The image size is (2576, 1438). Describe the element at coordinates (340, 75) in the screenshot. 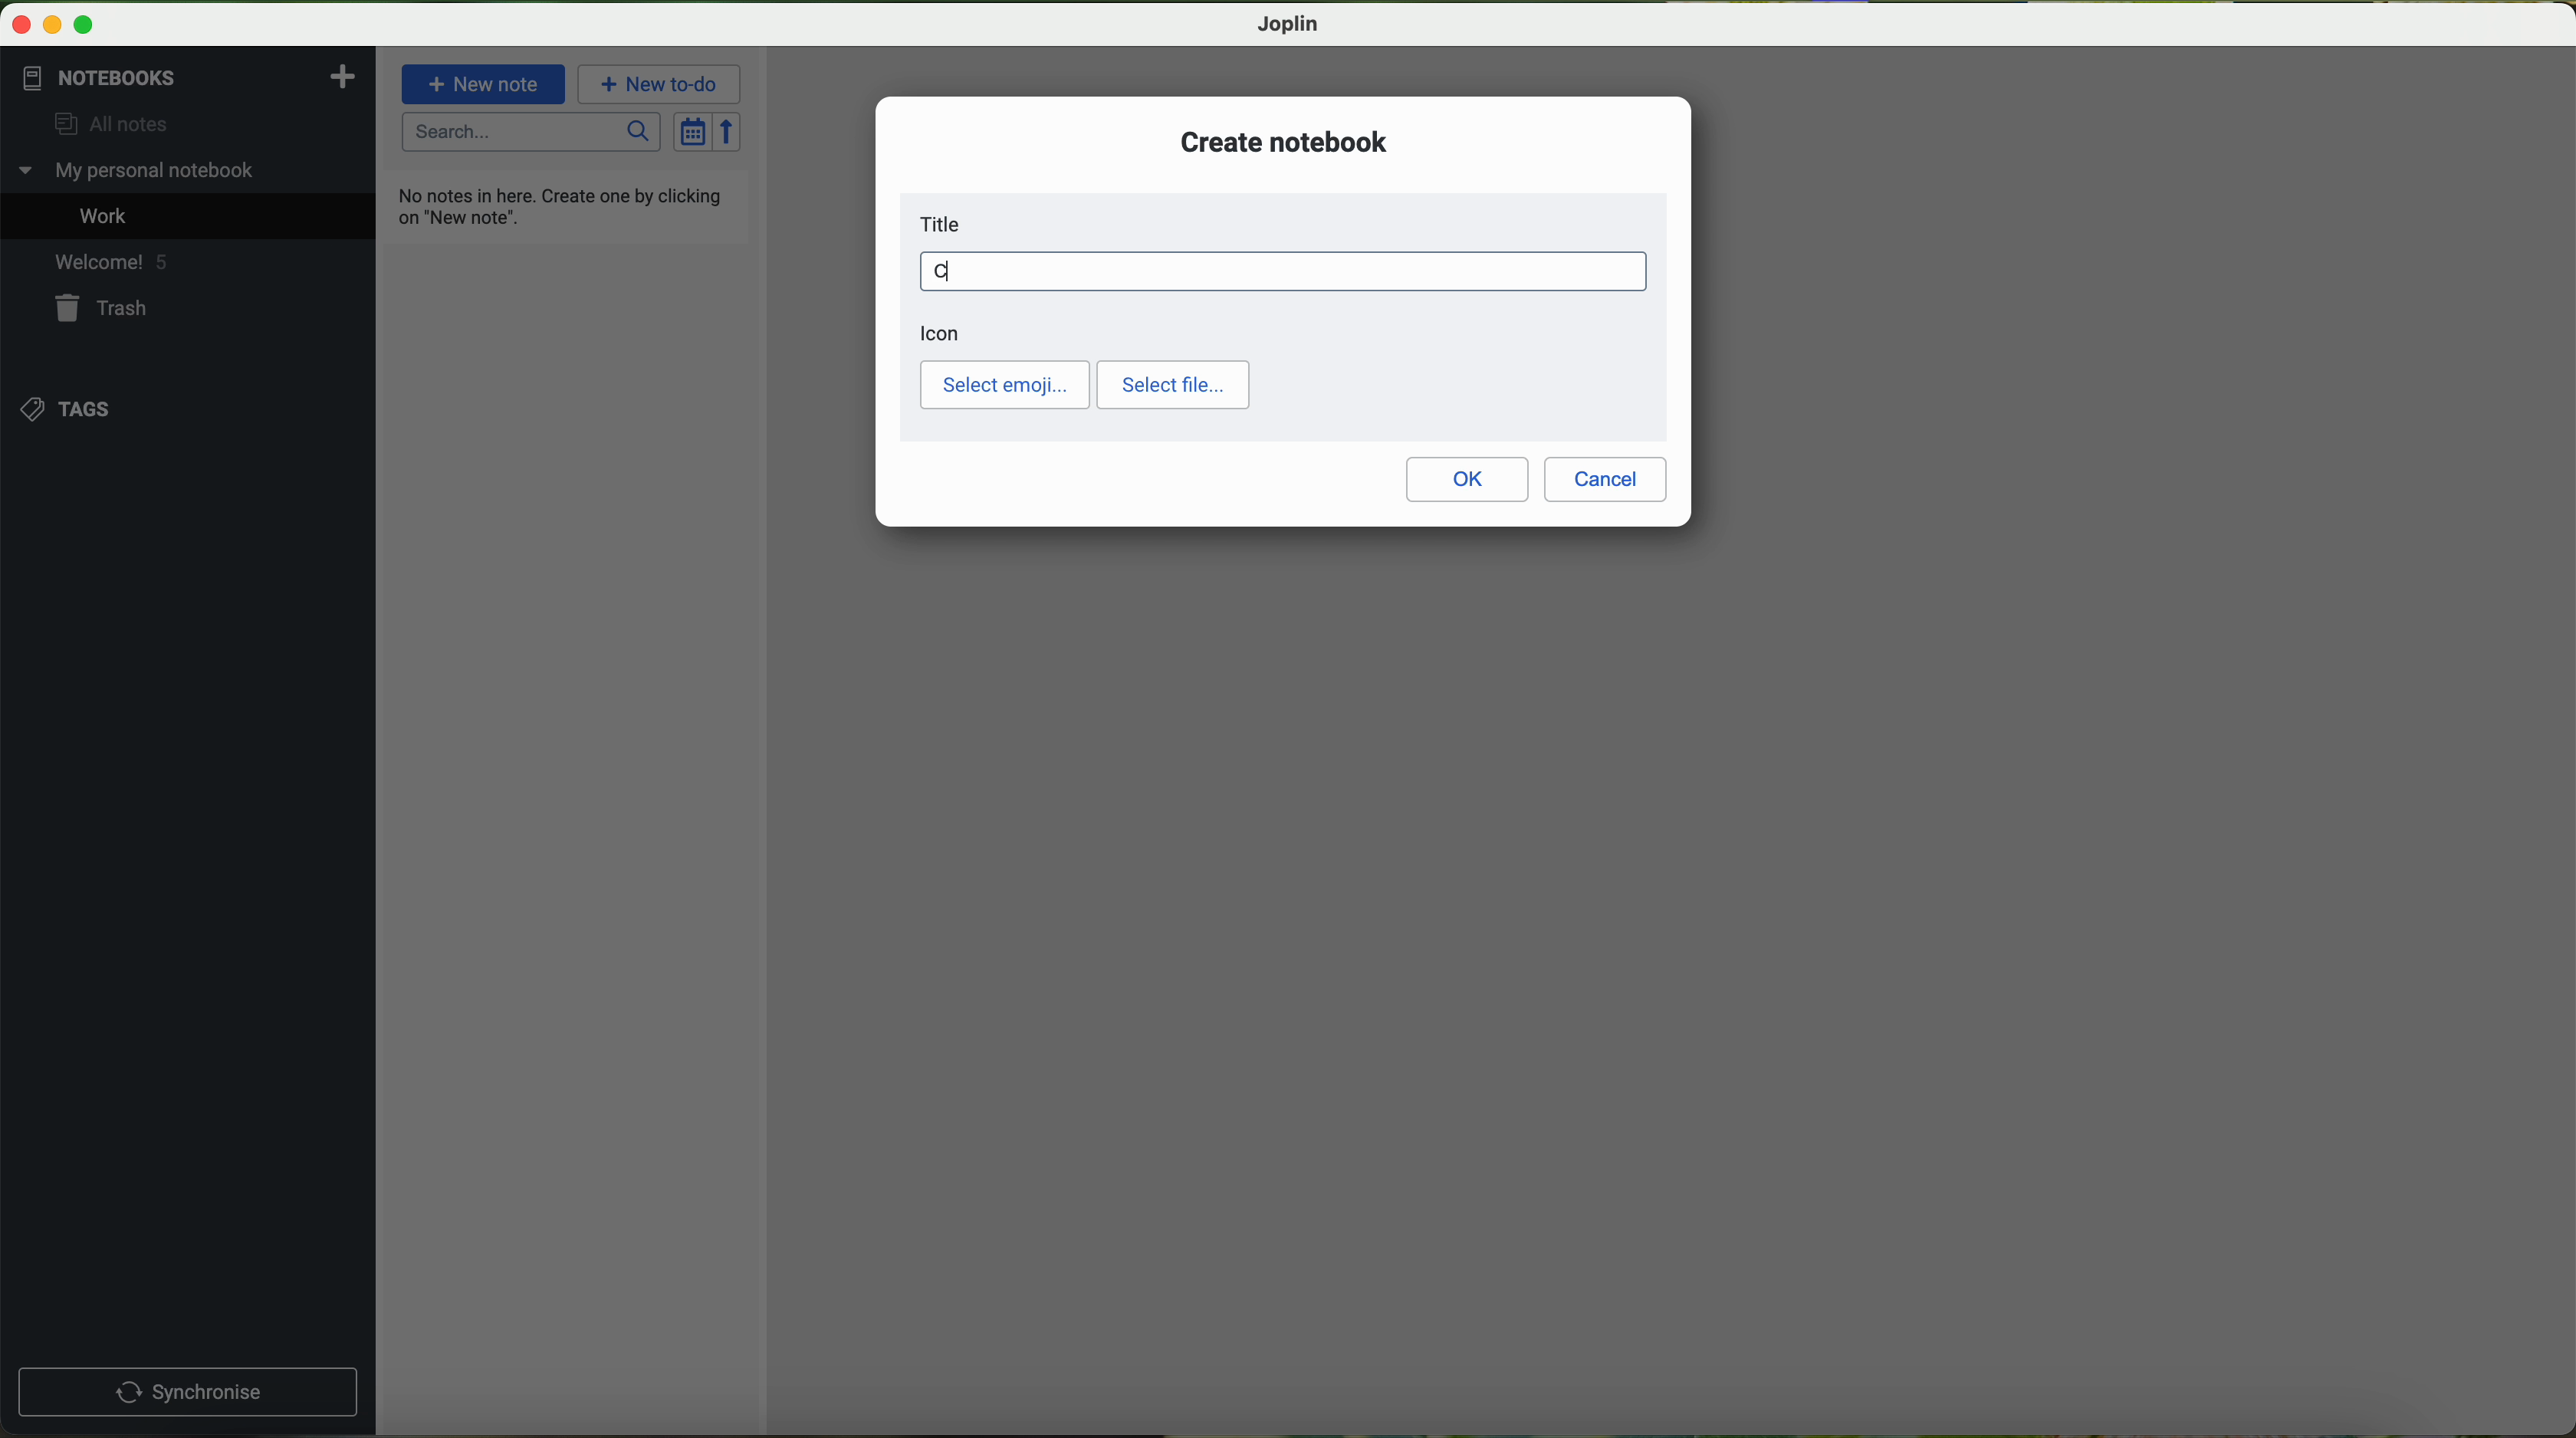

I see `add notebooks` at that location.